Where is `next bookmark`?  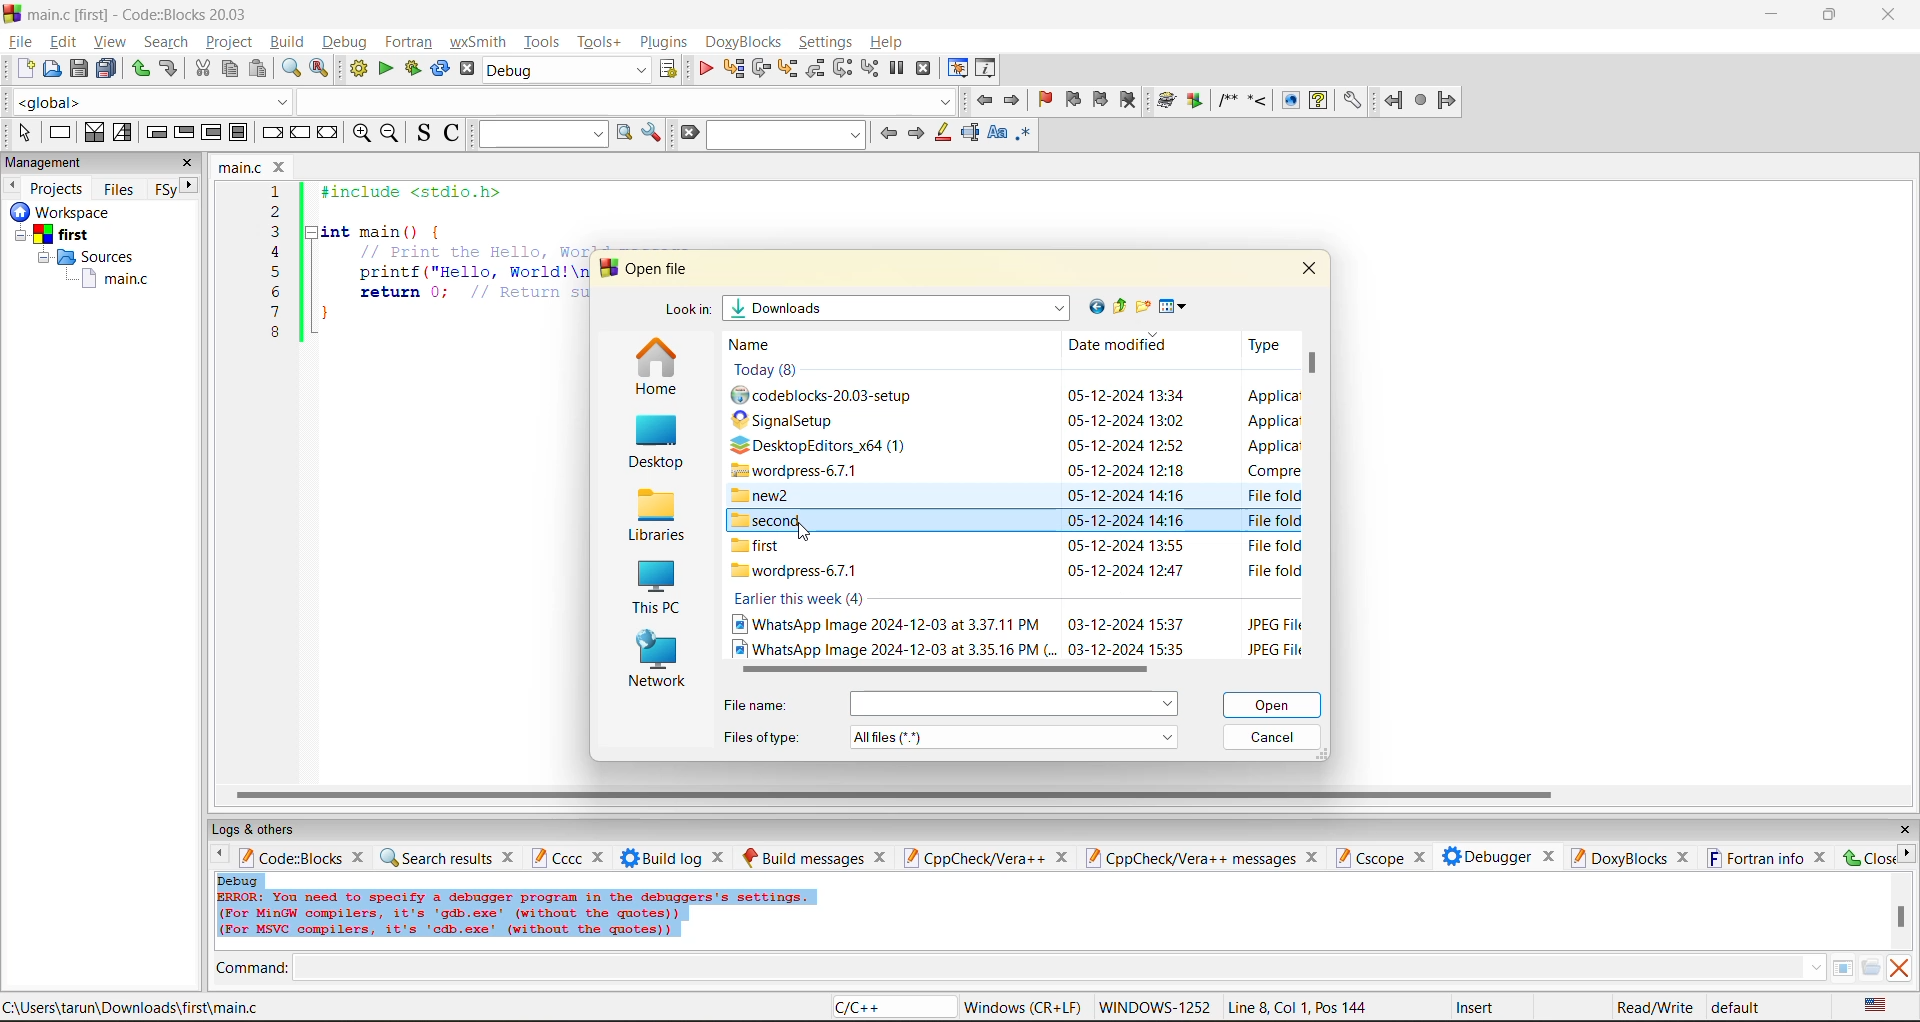 next bookmark is located at coordinates (1102, 97).